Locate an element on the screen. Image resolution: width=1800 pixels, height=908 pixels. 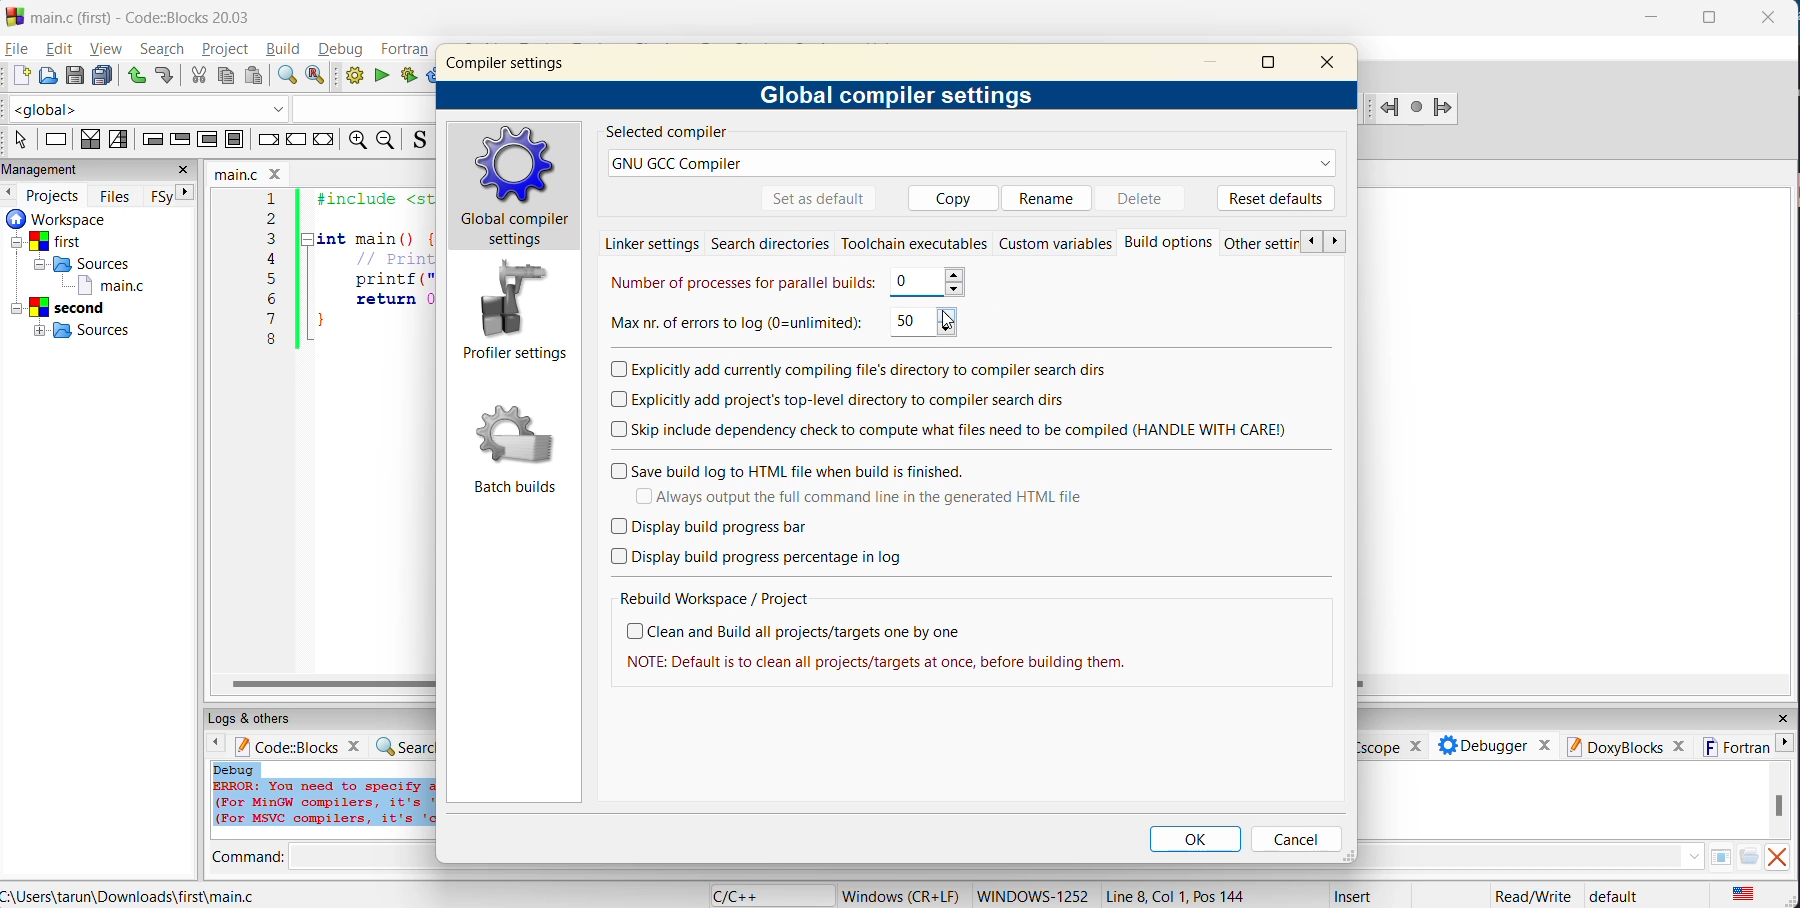
selection is located at coordinates (117, 140).